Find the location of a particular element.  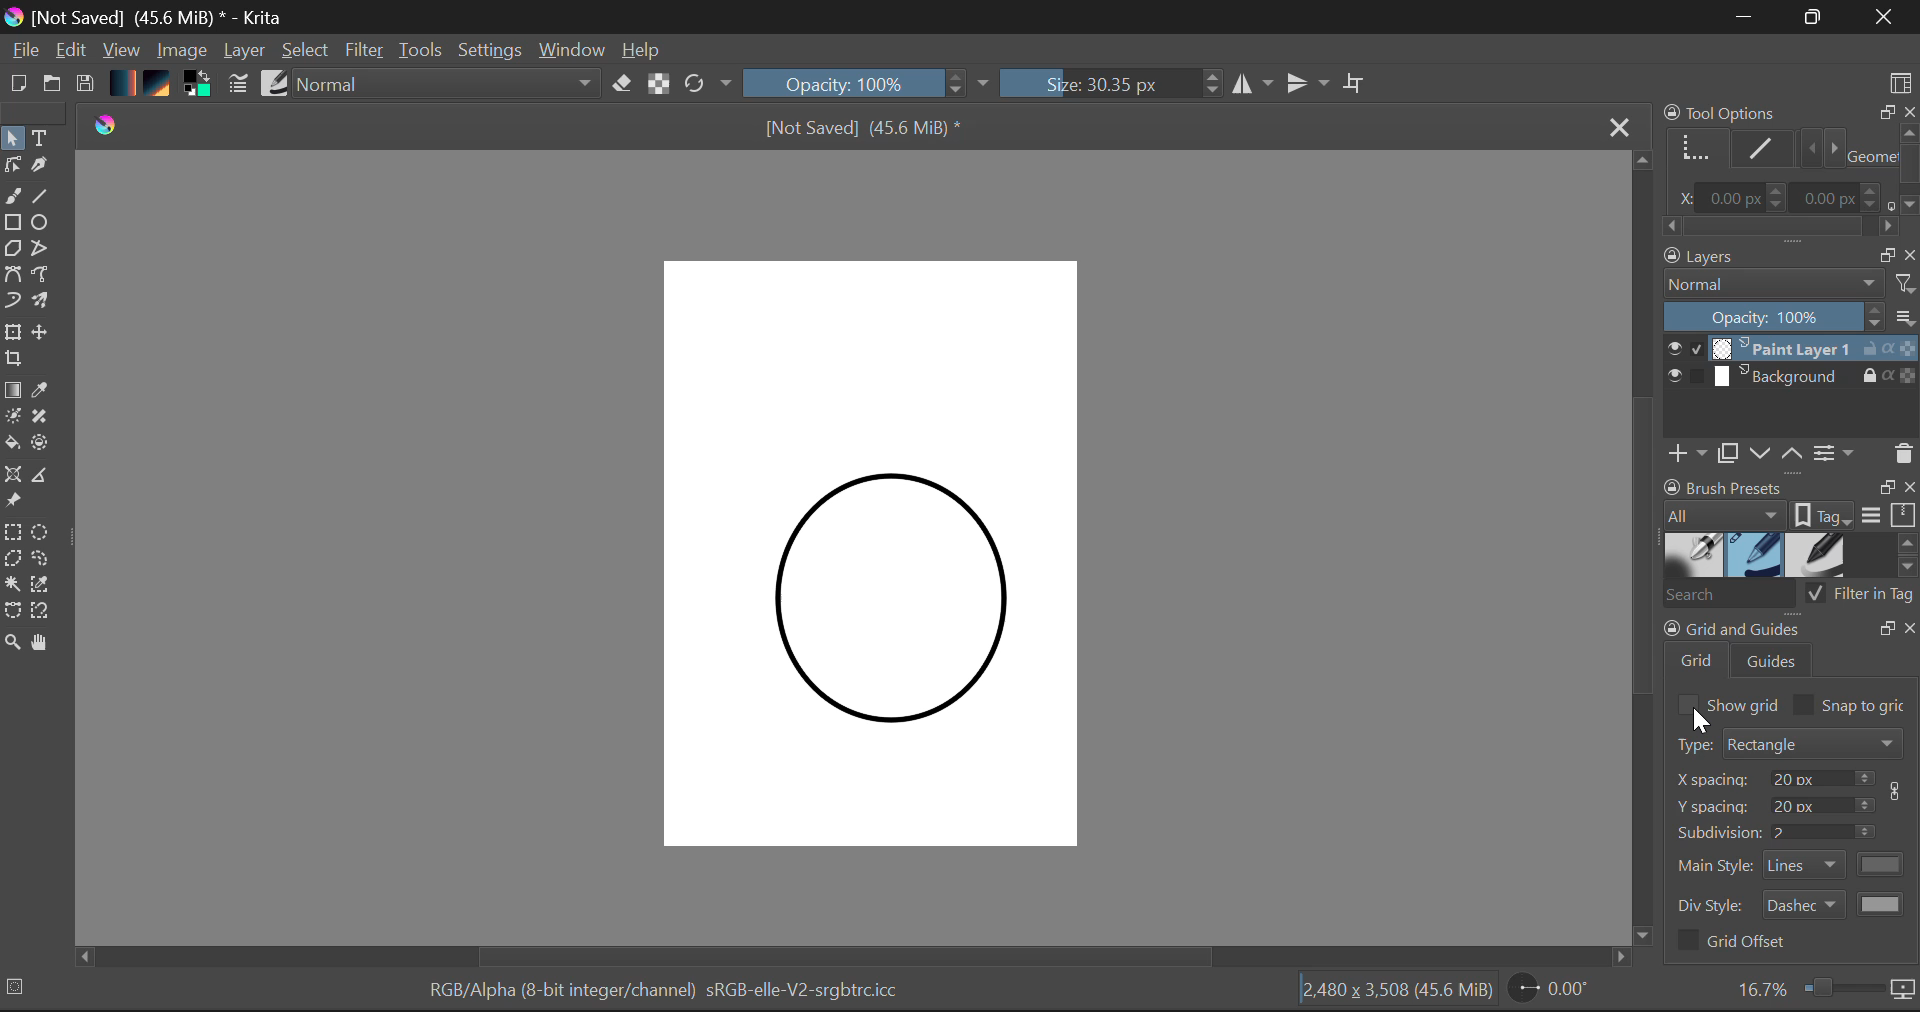

Cursor on Show Grid is located at coordinates (1688, 704).